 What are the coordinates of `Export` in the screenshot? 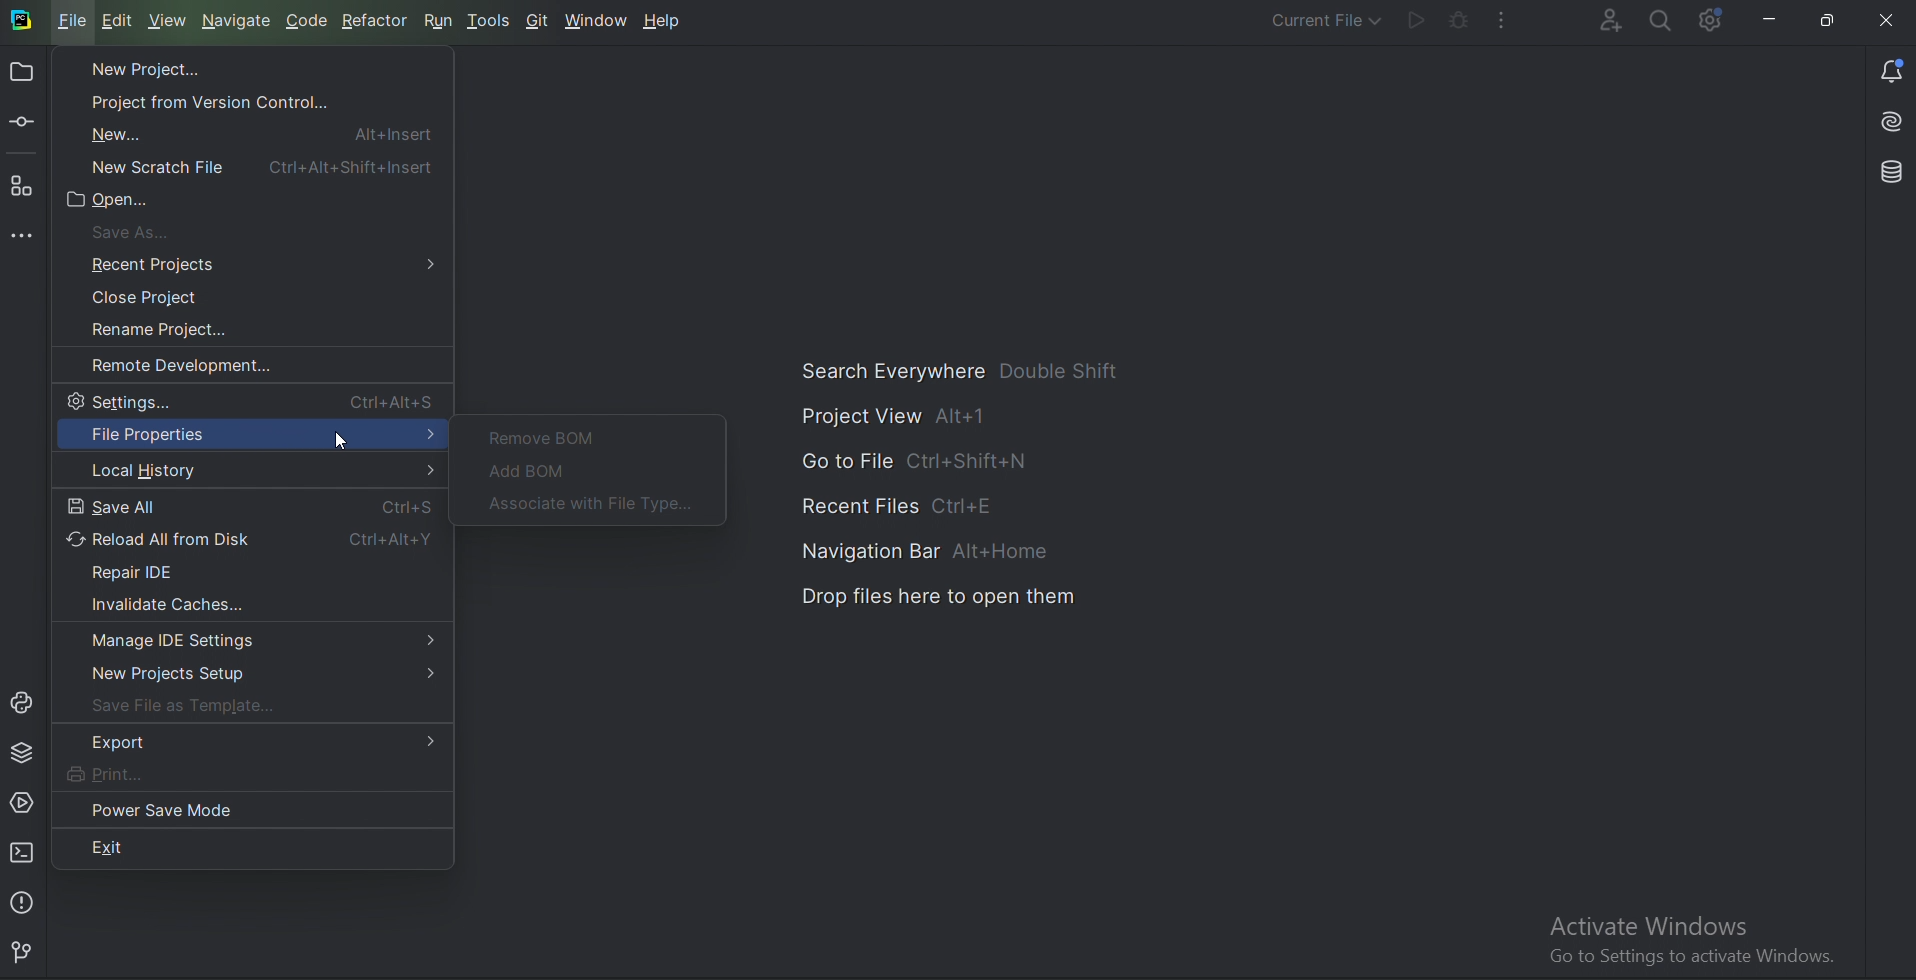 It's located at (259, 741).